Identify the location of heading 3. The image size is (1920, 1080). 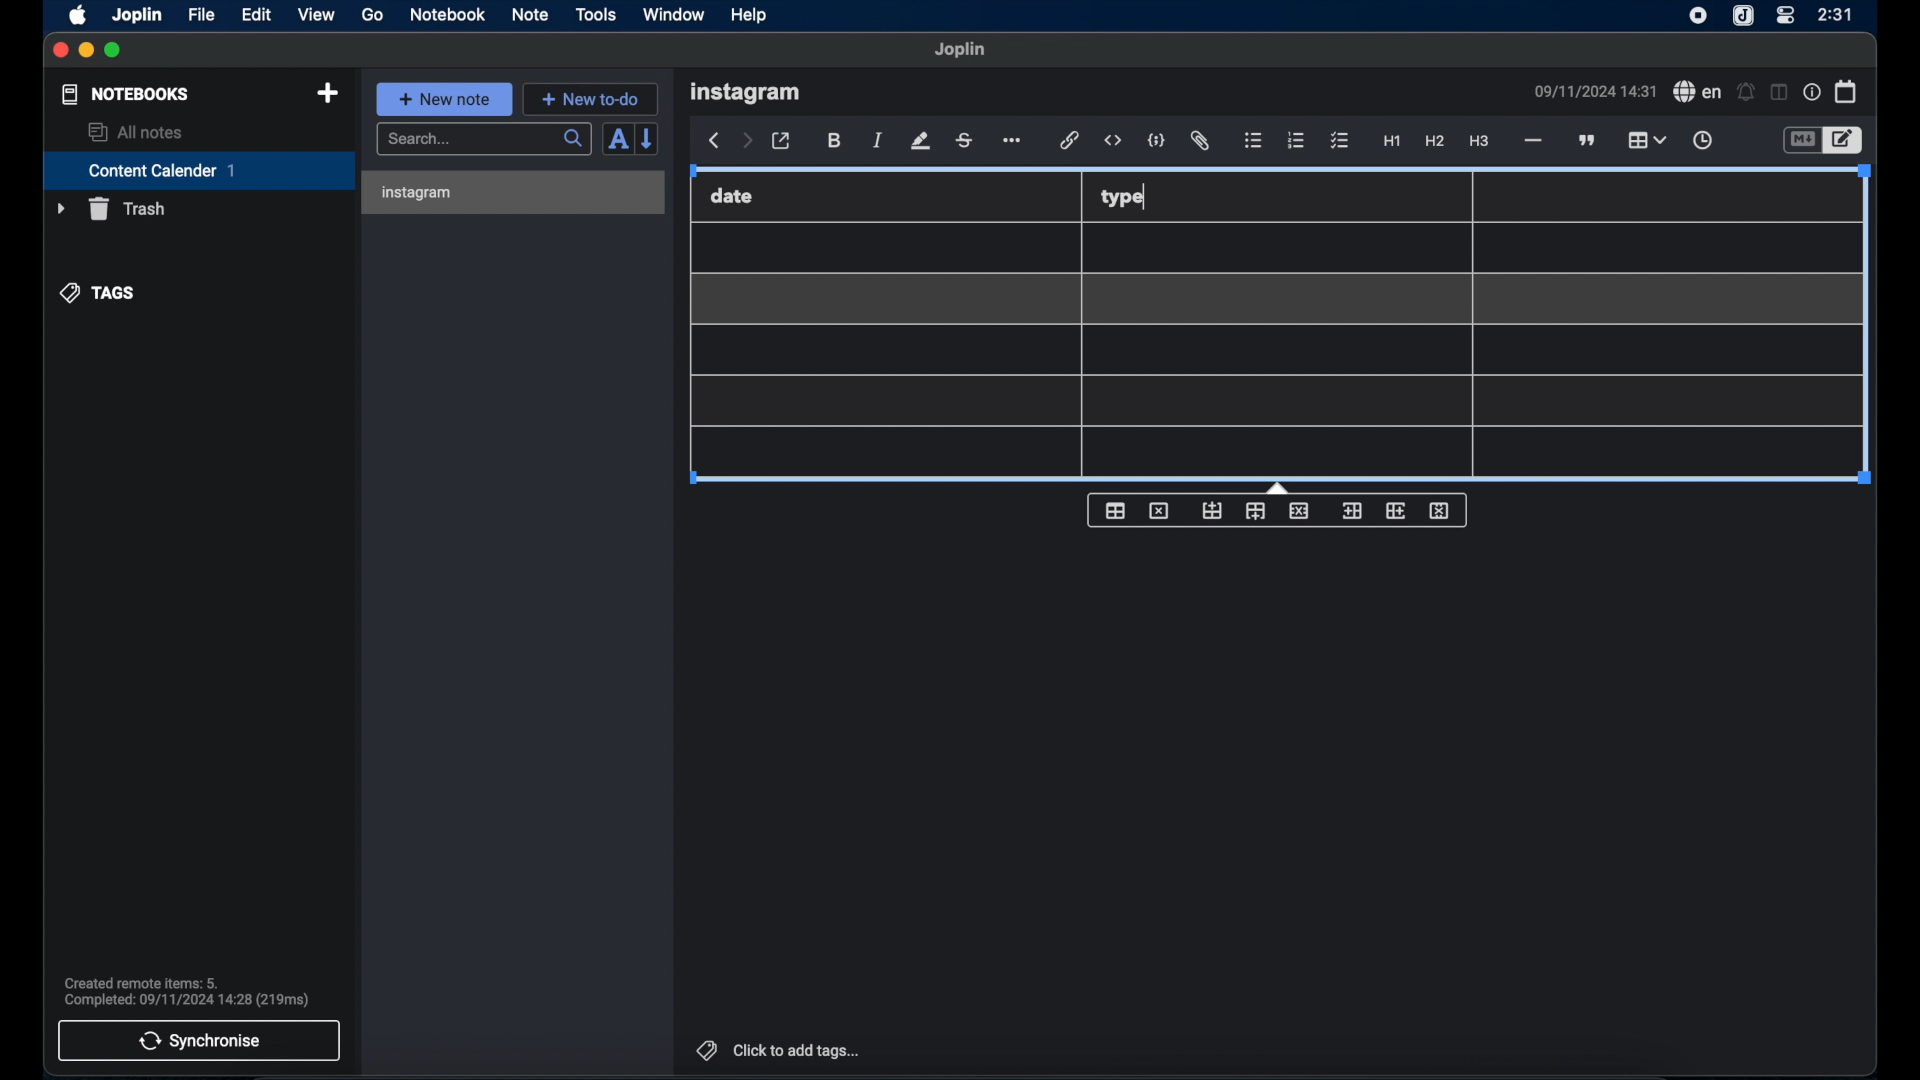
(1479, 142).